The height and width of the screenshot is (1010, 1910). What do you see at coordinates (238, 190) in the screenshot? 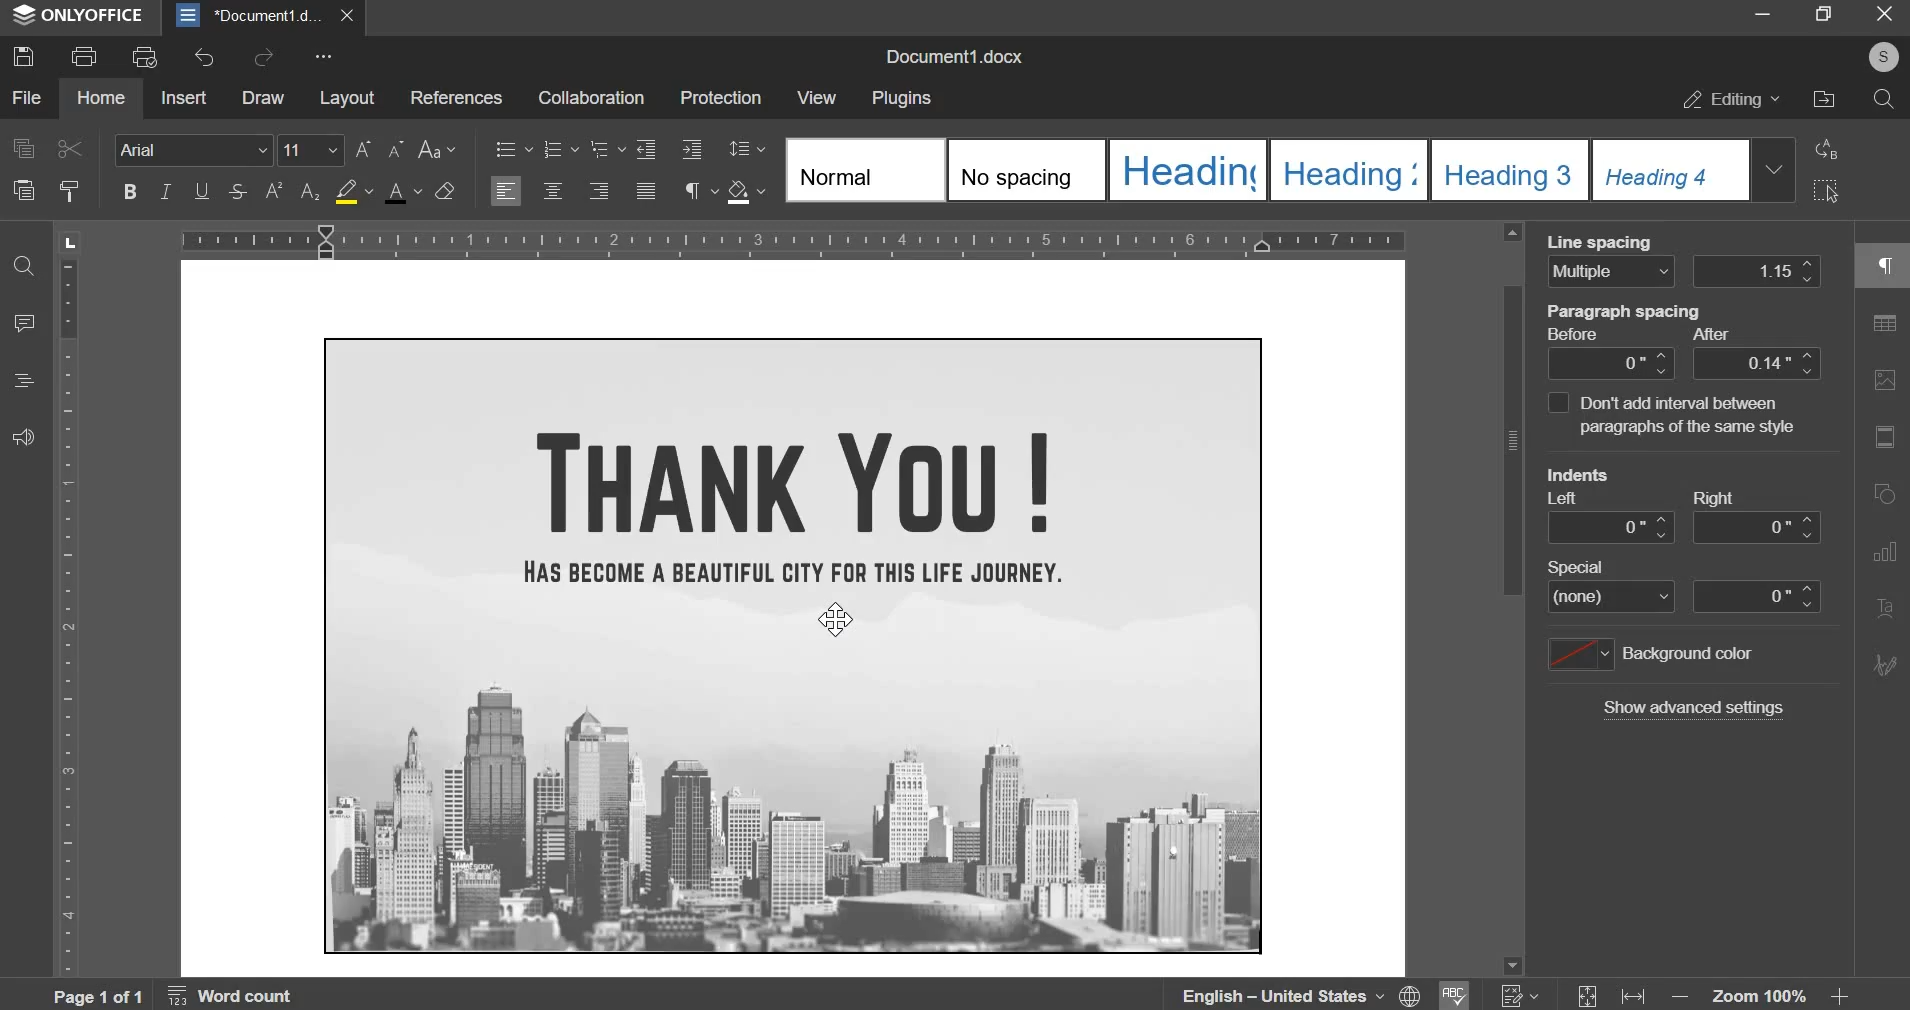
I see `strikethrough` at bounding box center [238, 190].